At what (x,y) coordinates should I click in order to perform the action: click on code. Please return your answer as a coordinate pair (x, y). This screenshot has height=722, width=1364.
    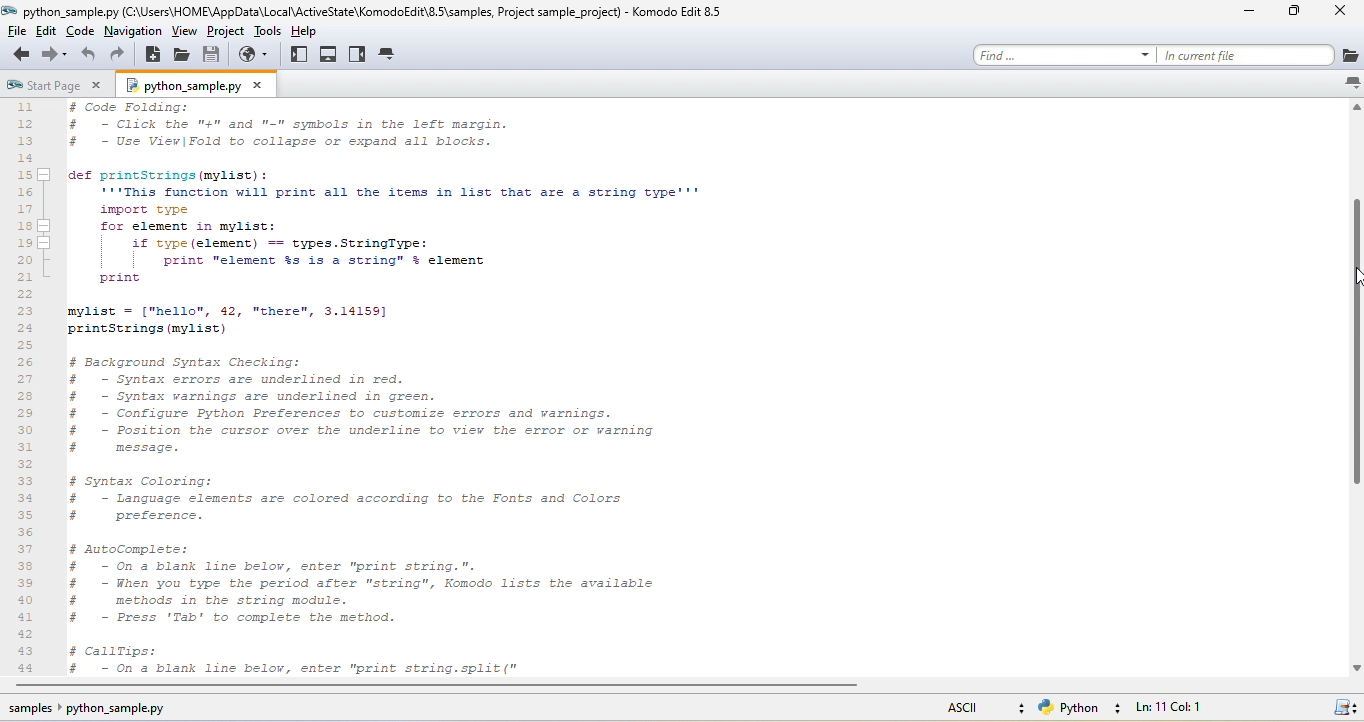
    Looking at the image, I should click on (86, 32).